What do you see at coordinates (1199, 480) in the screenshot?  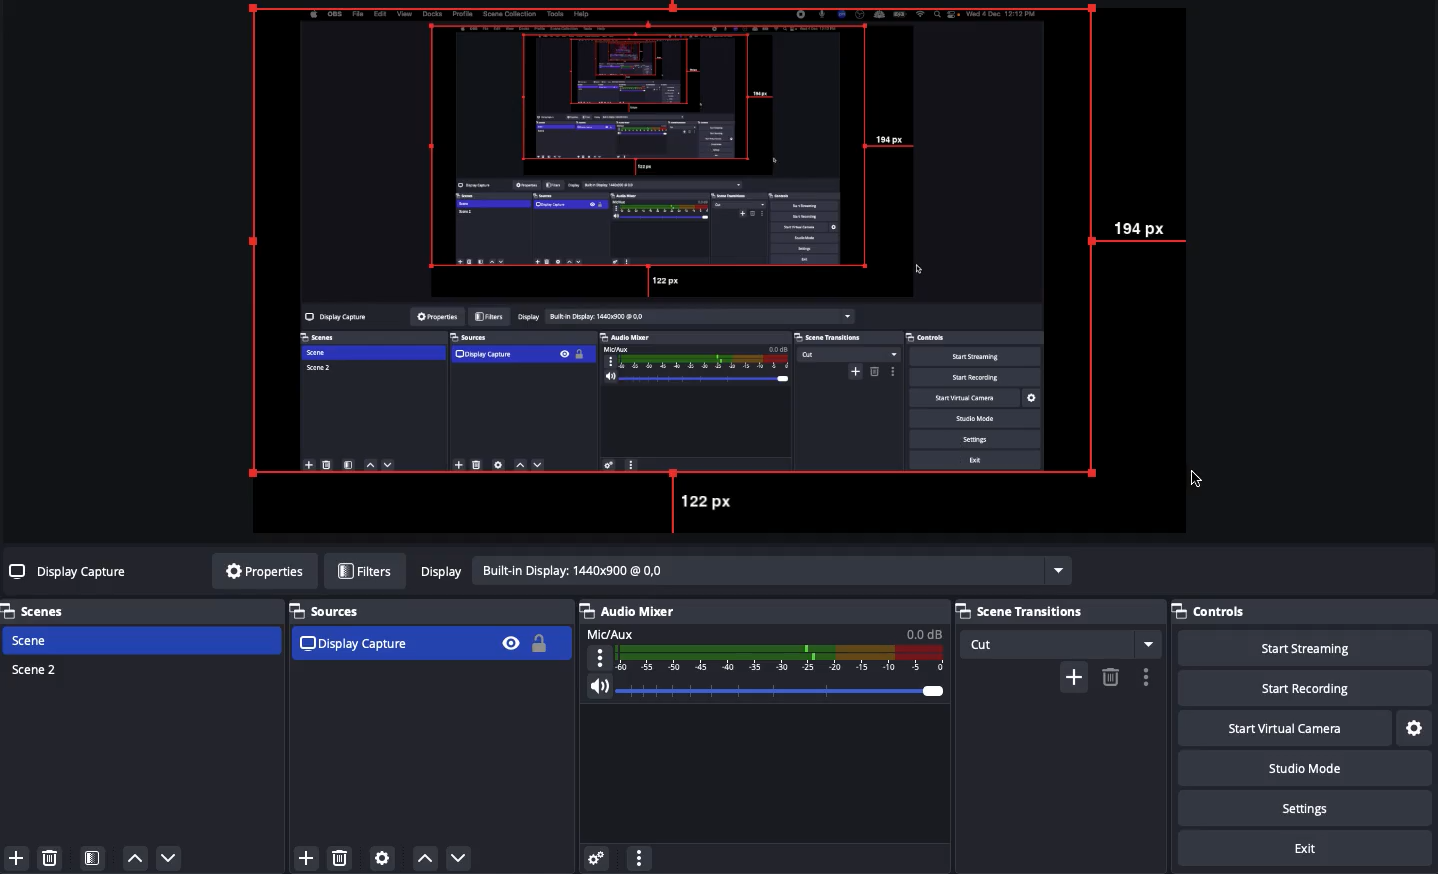 I see `Cursor` at bounding box center [1199, 480].